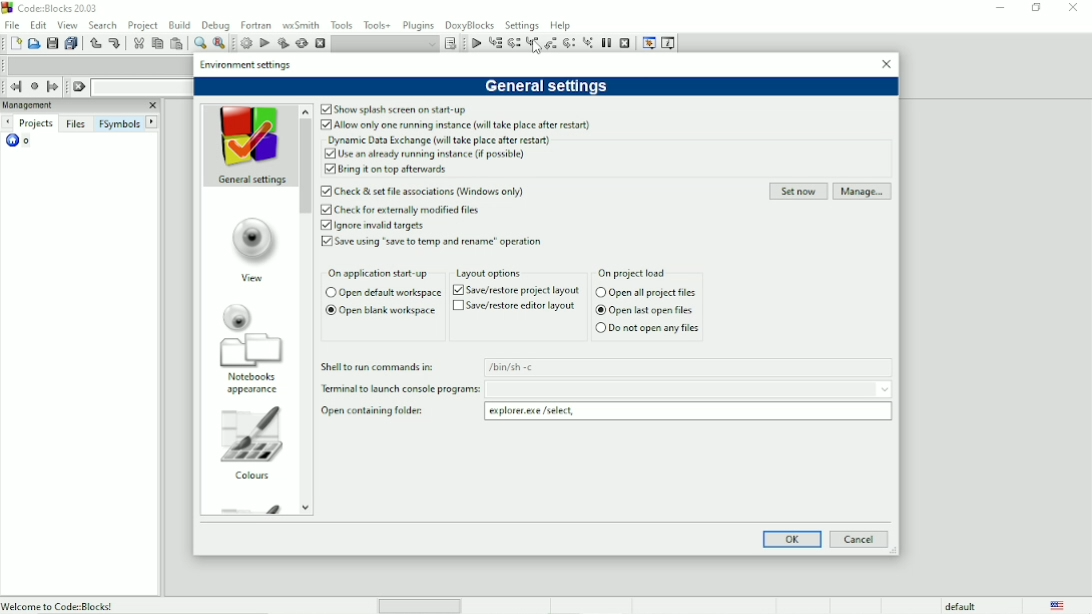 This screenshot has height=614, width=1092. I want to click on Copy, so click(157, 44).